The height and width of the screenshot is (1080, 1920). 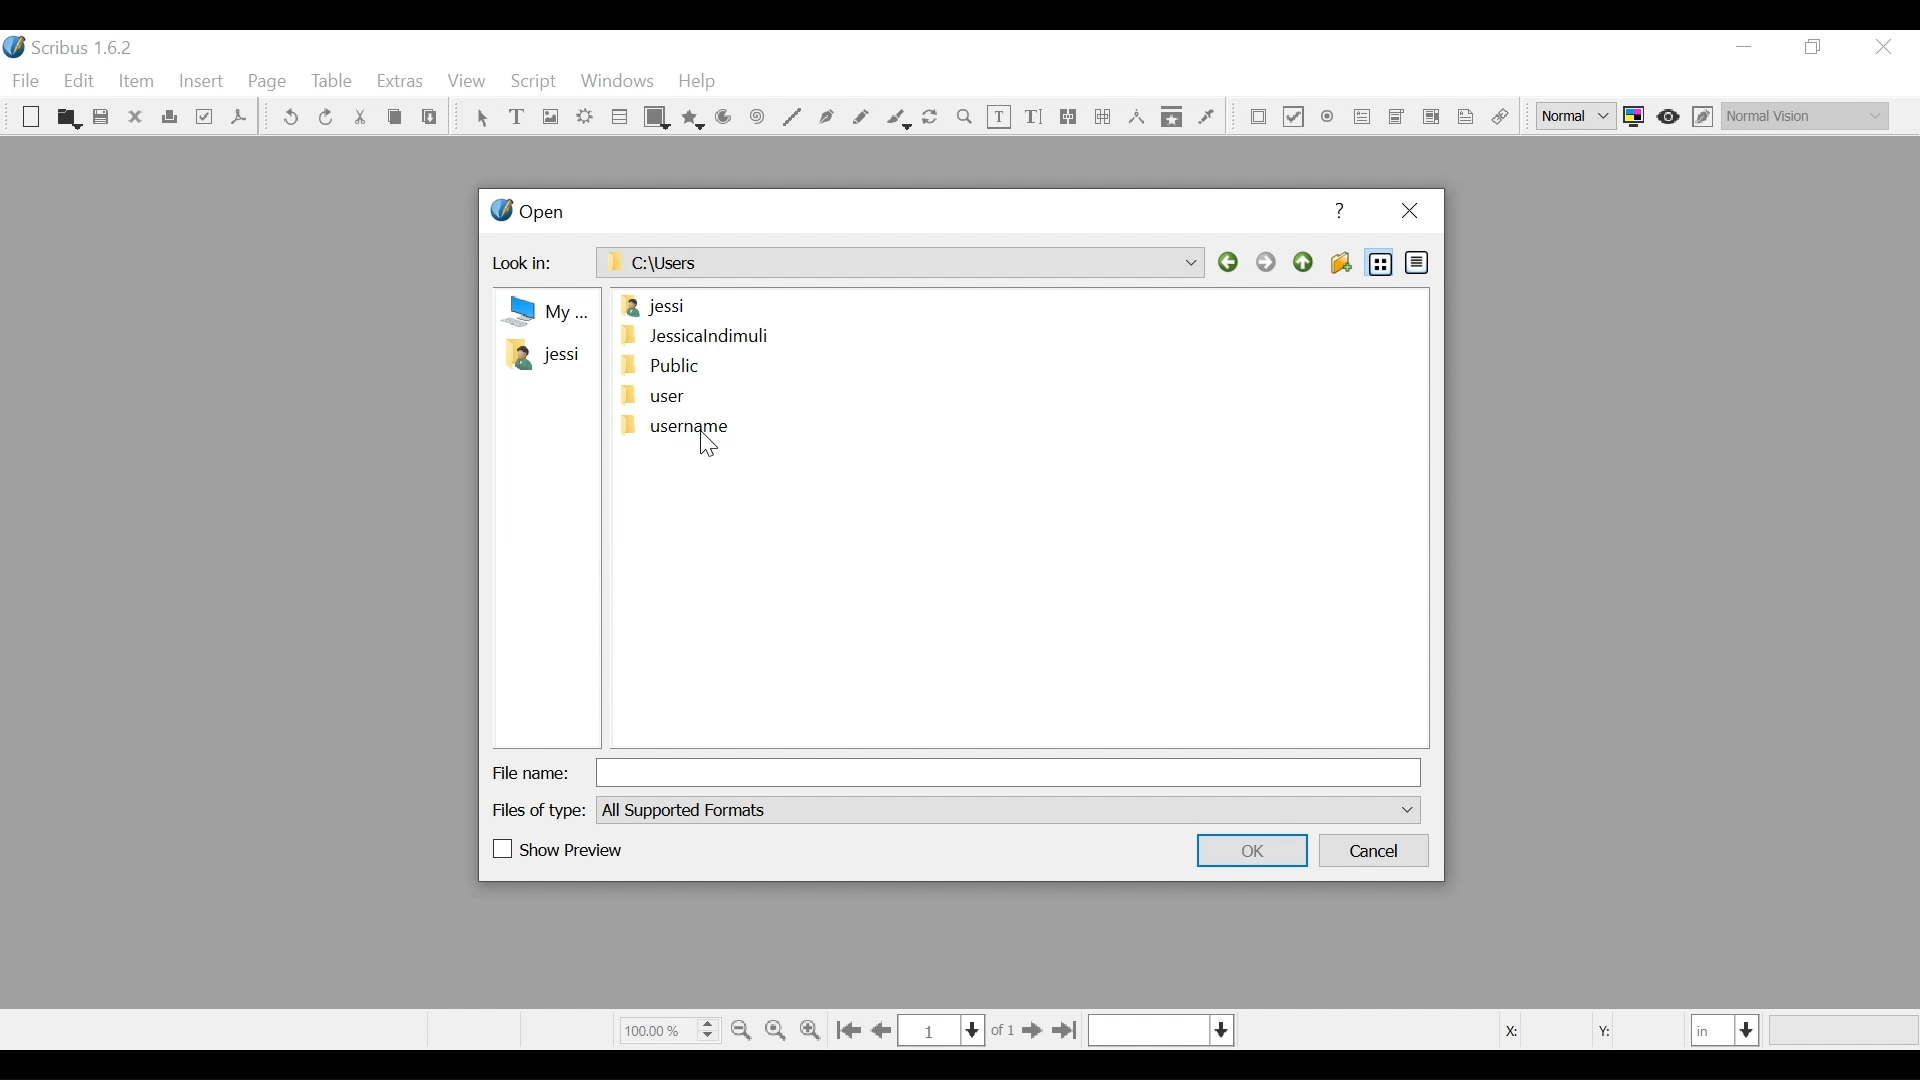 I want to click on Select the image preview quality, so click(x=1579, y=116).